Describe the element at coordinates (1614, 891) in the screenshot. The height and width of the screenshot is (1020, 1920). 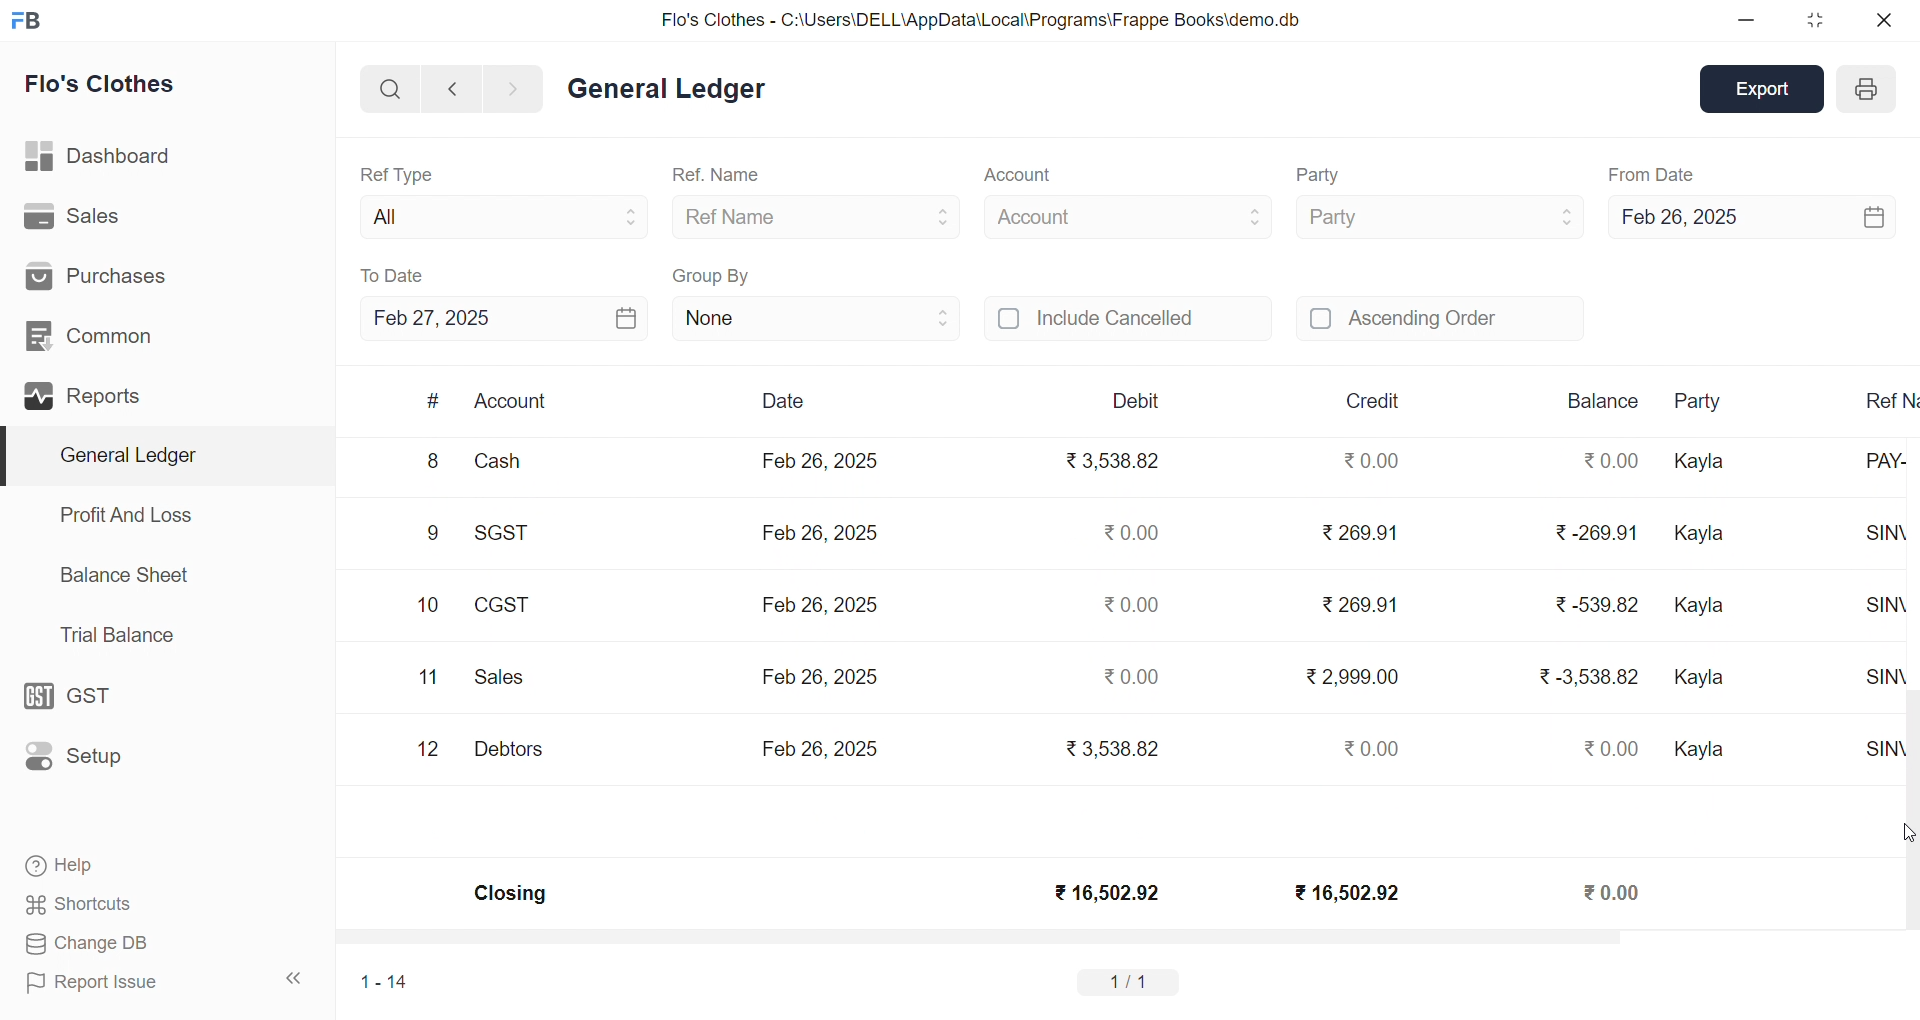
I see `₹ 0.00` at that location.